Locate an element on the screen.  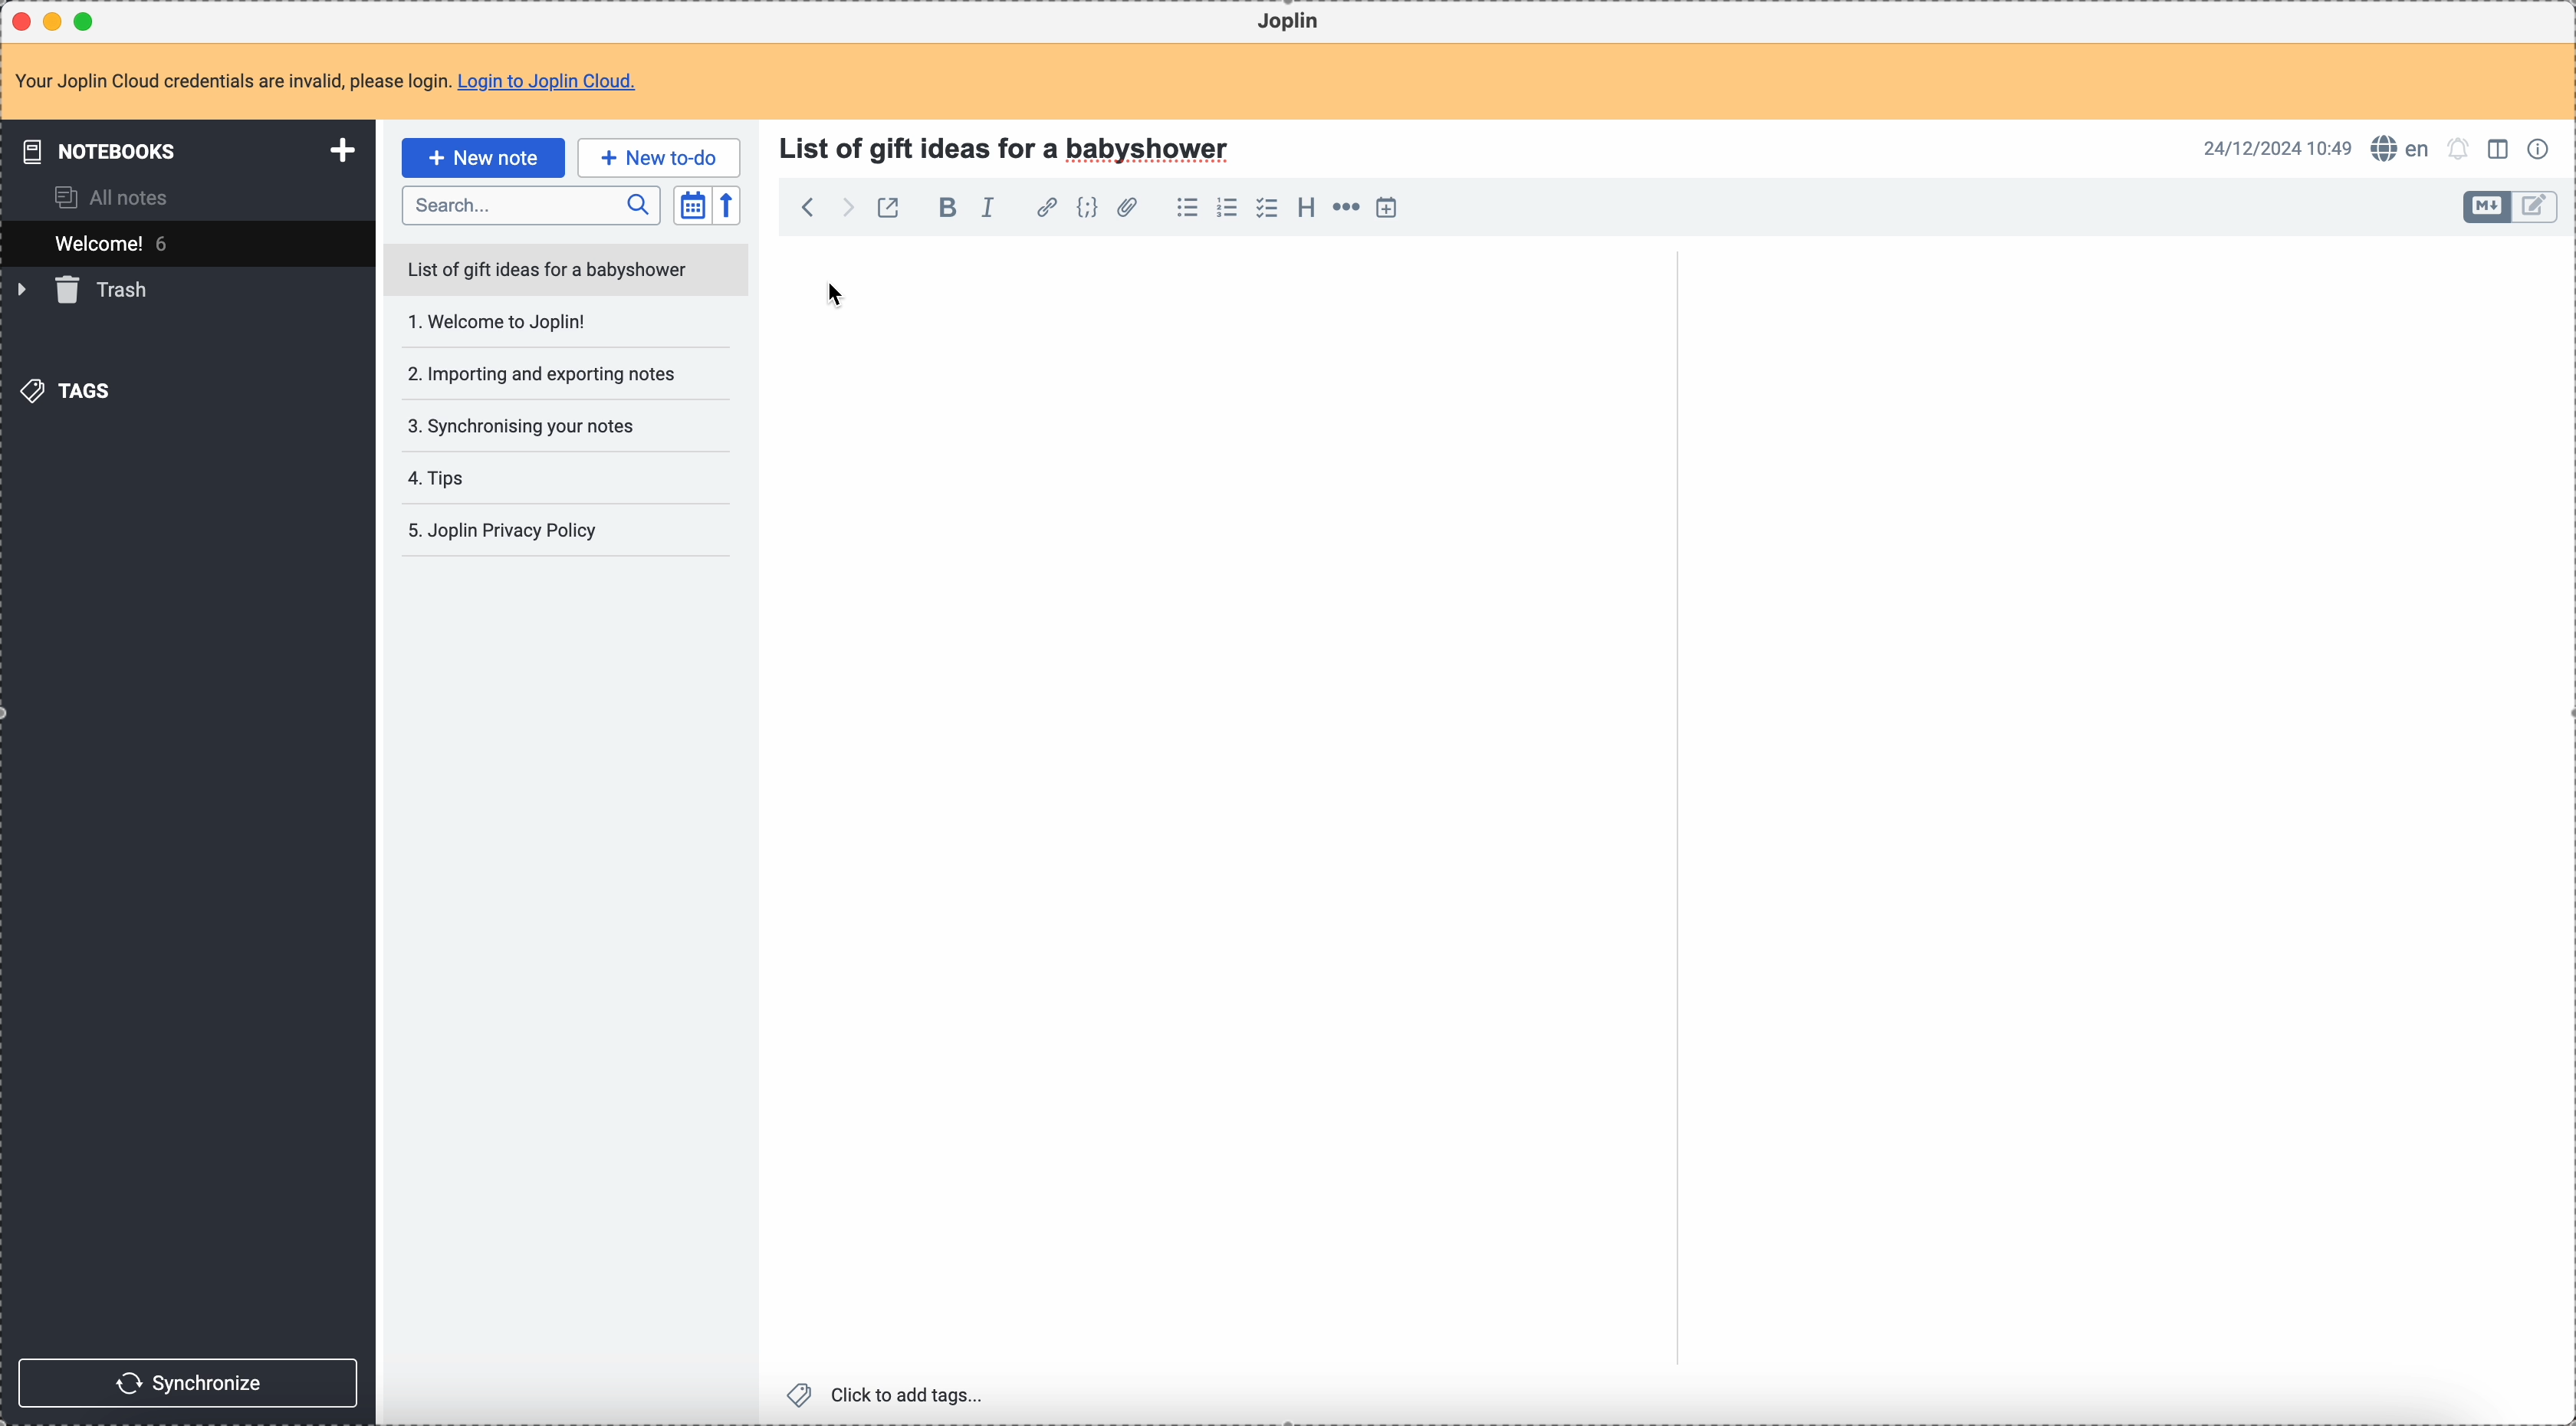
toggle edit layout is located at coordinates (2502, 152).